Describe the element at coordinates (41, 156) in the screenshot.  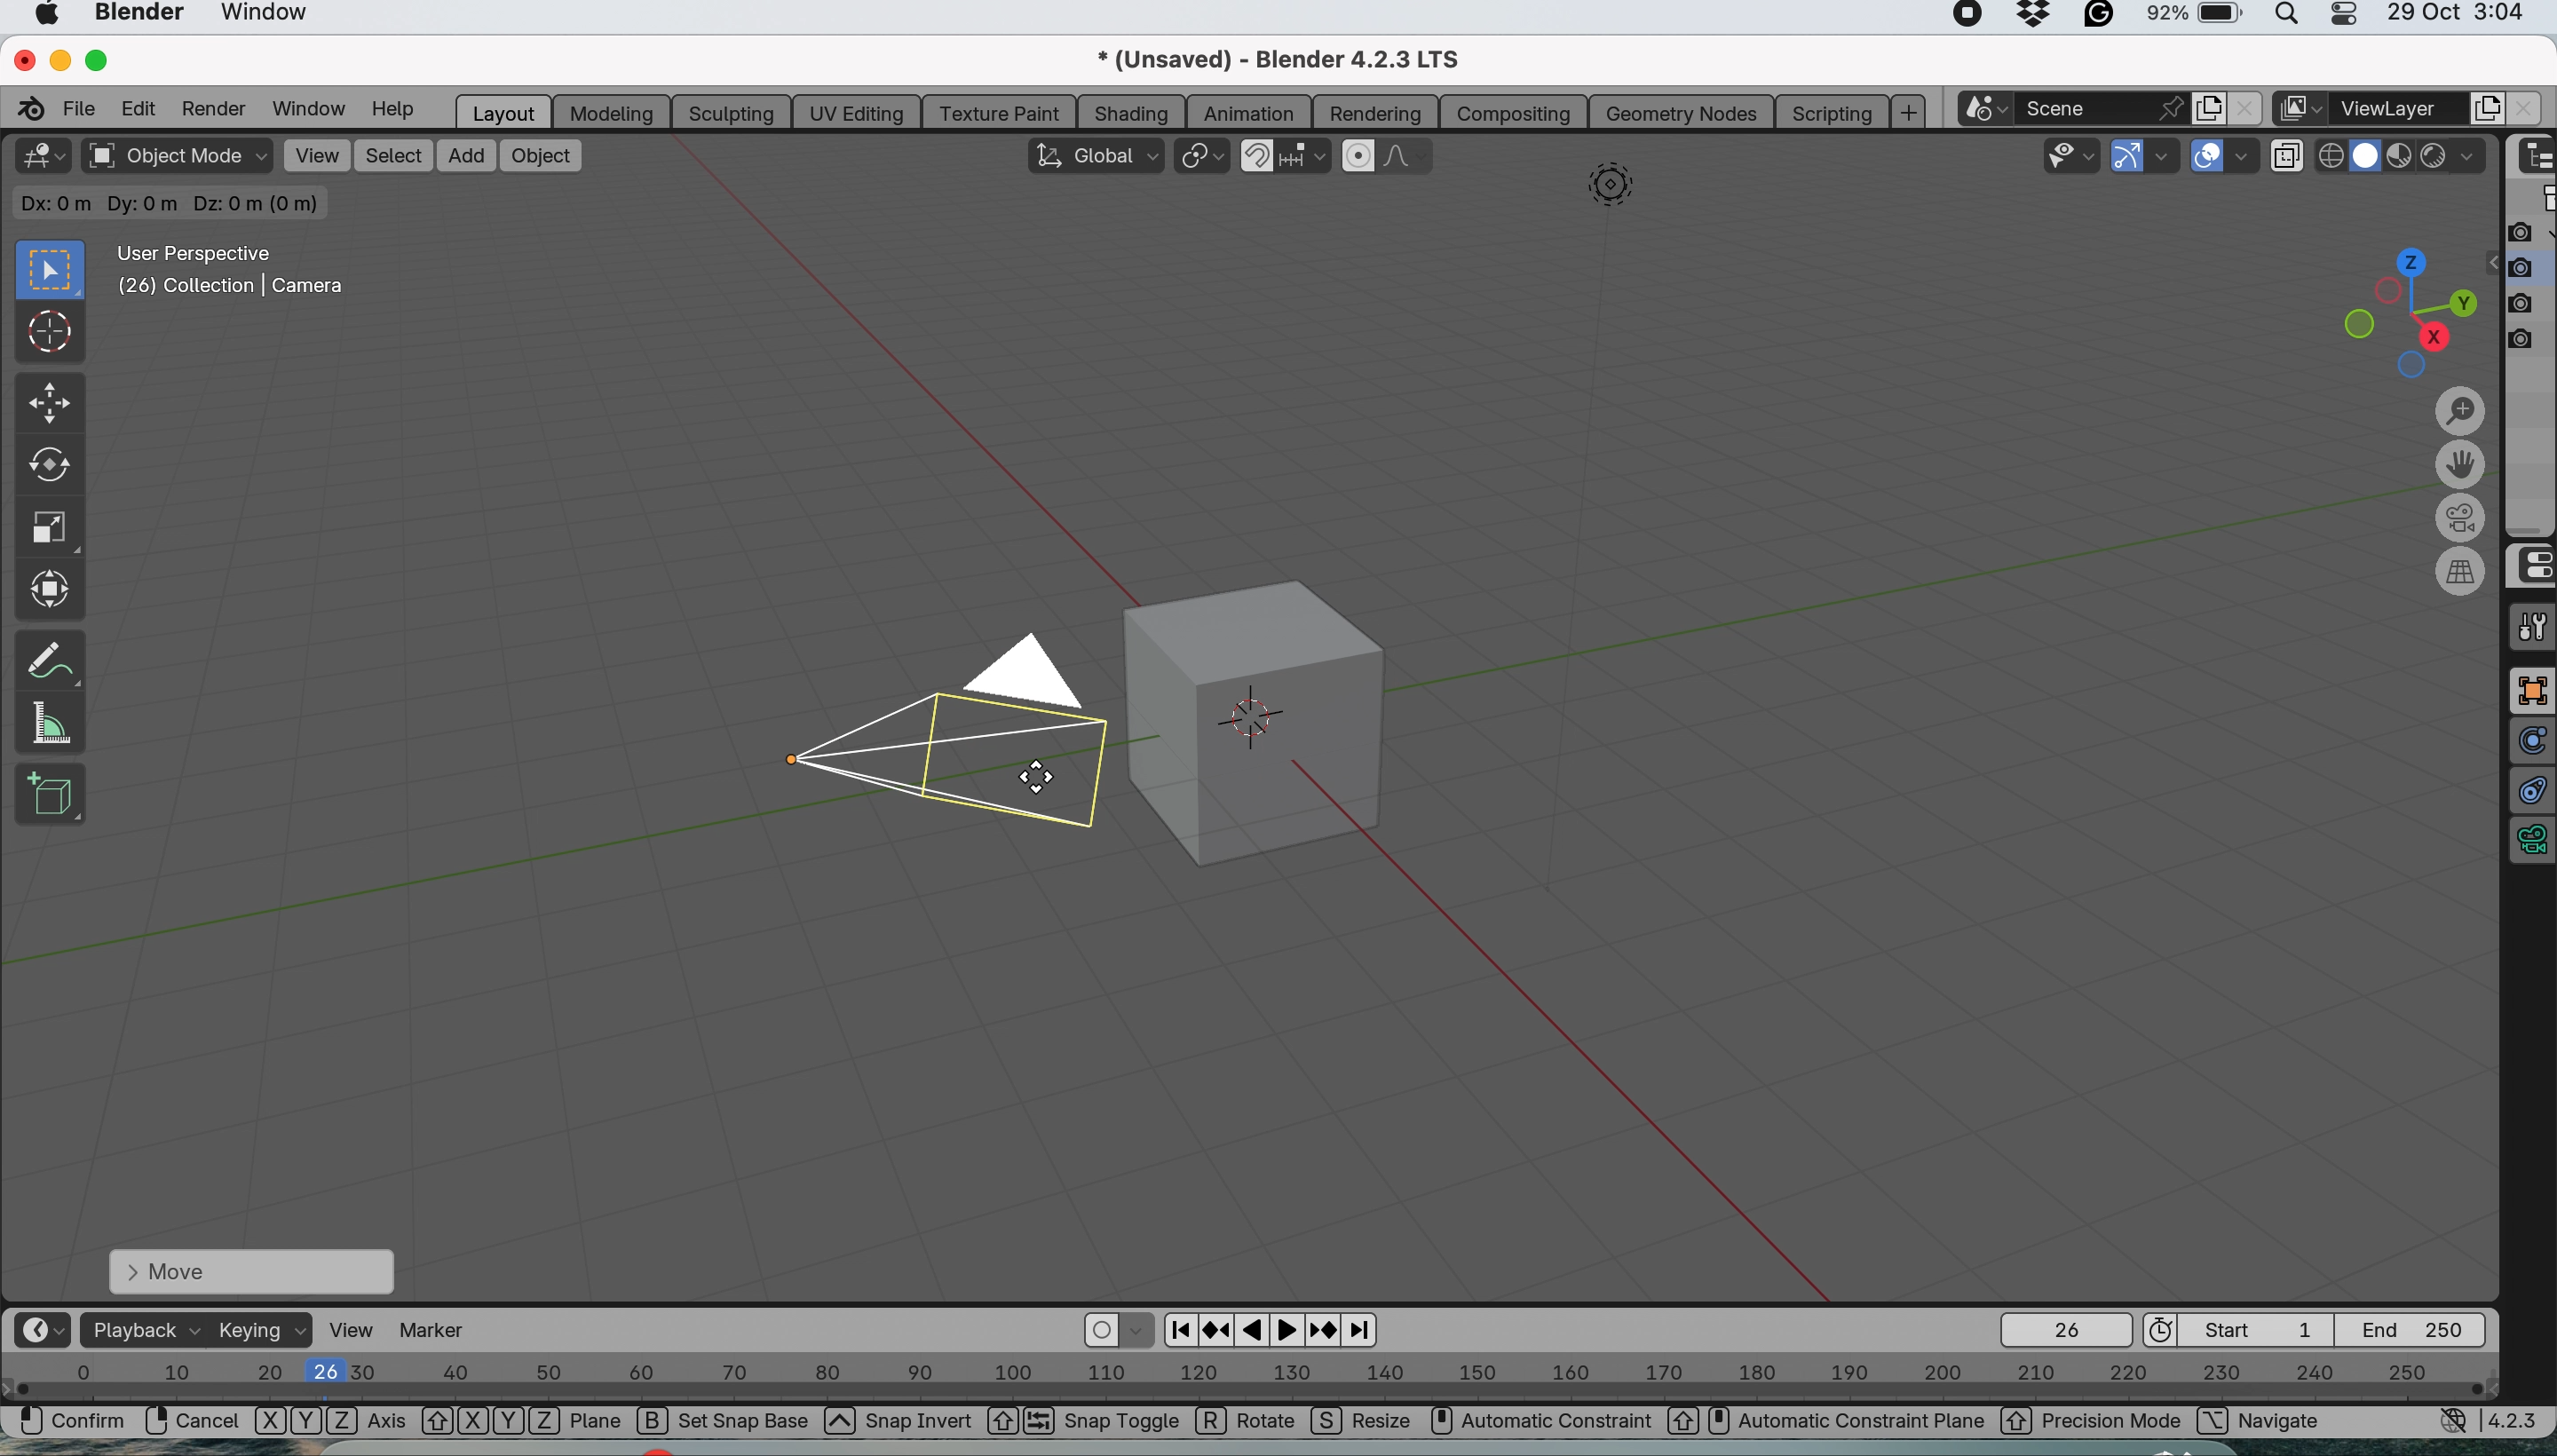
I see `editor type` at that location.